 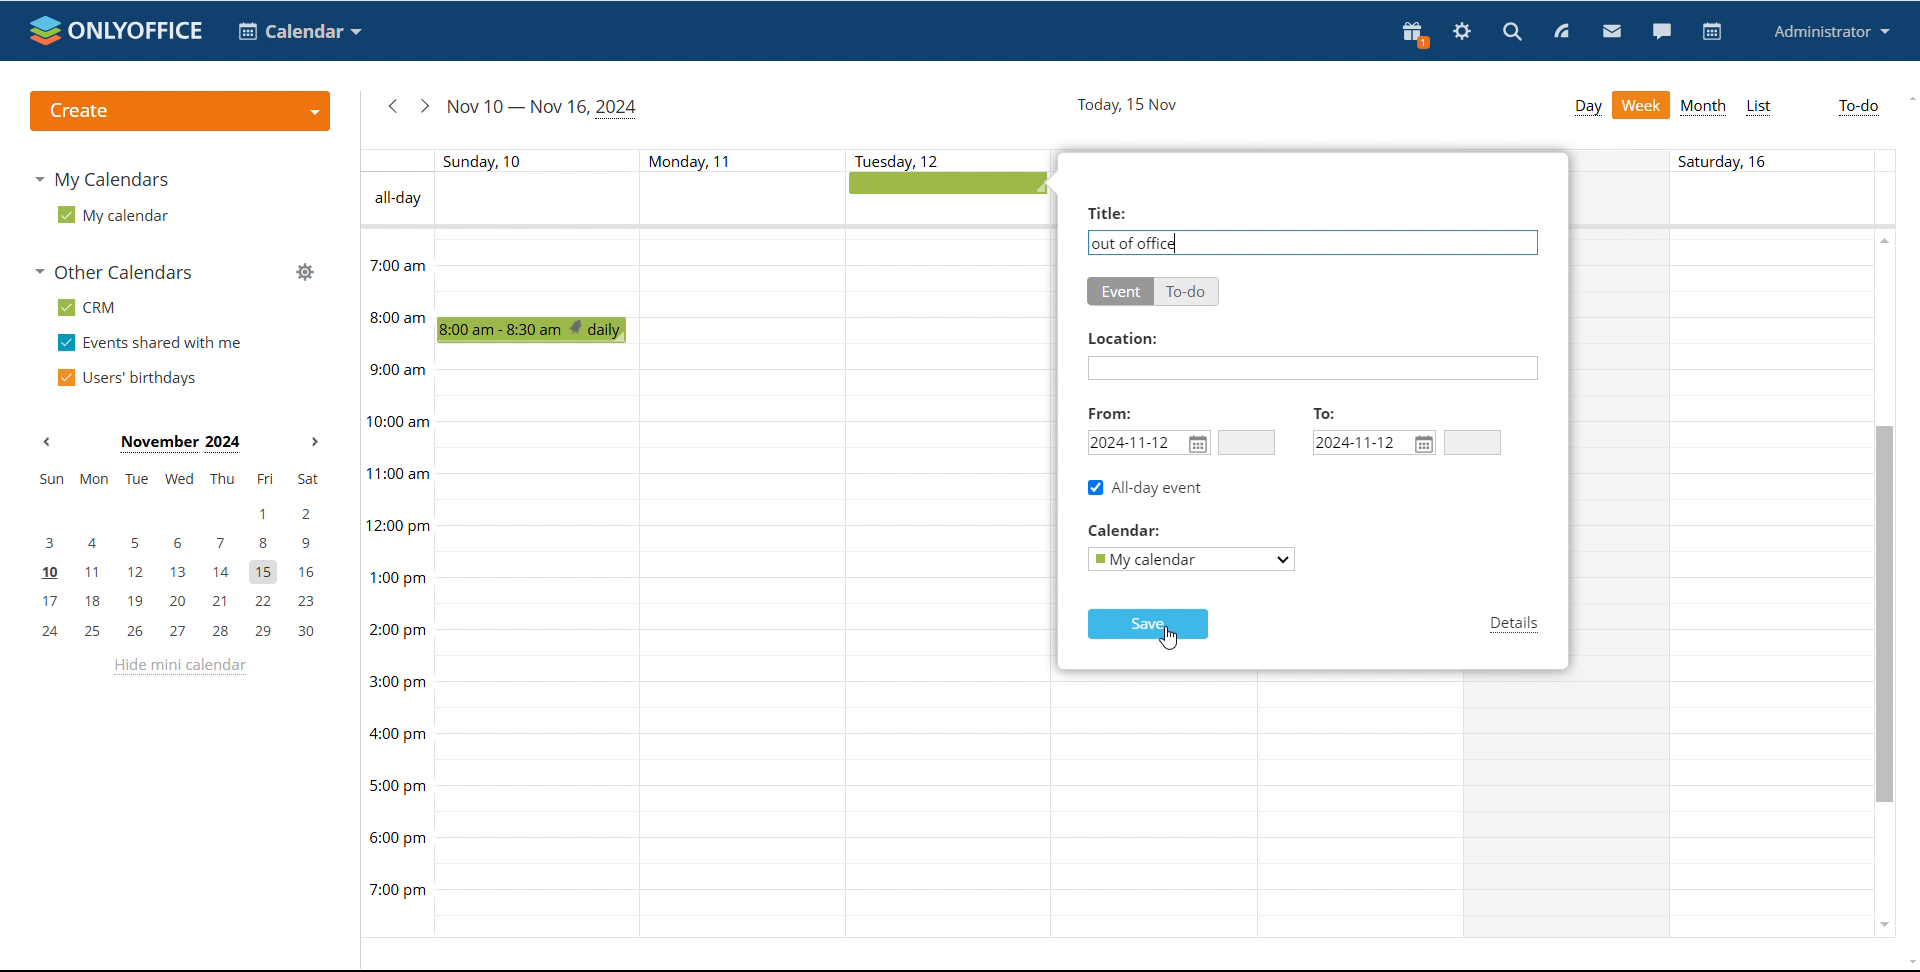 I want to click on save, so click(x=1149, y=624).